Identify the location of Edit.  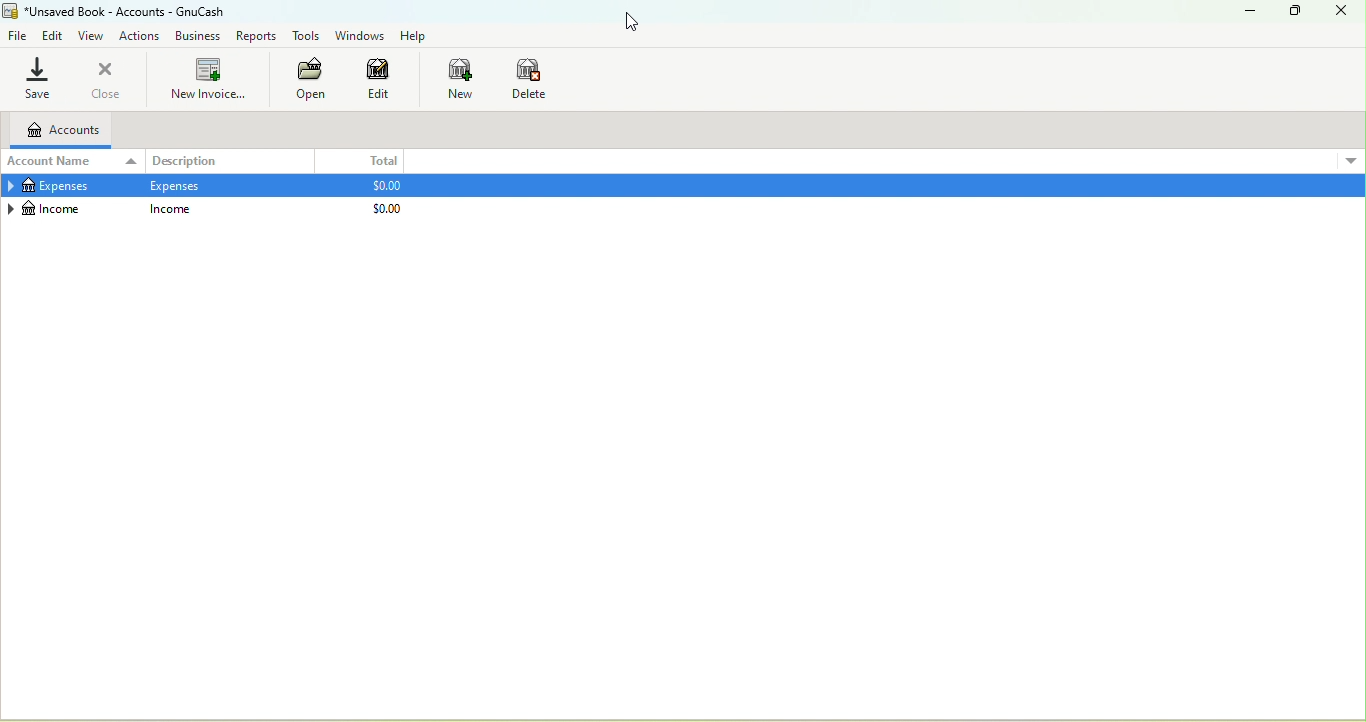
(383, 80).